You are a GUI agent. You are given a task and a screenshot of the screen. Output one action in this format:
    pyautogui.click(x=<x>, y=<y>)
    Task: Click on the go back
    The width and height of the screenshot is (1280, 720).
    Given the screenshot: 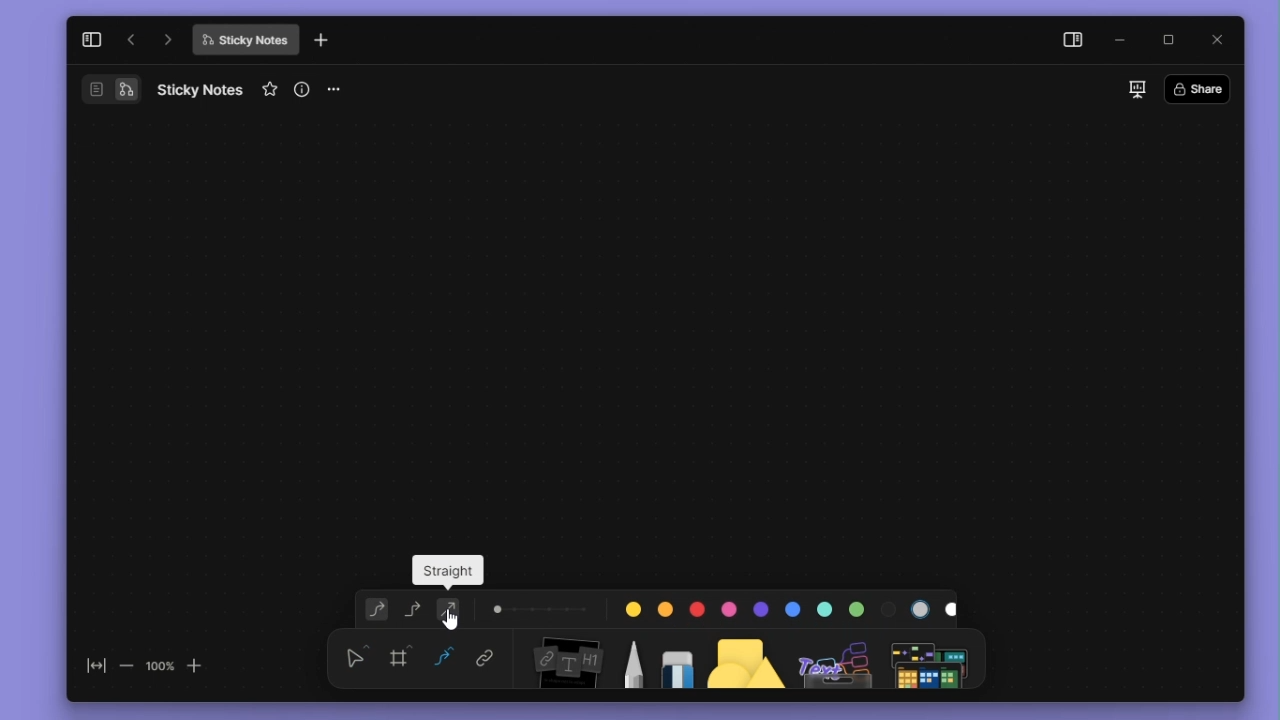 What is the action you would take?
    pyautogui.click(x=131, y=40)
    